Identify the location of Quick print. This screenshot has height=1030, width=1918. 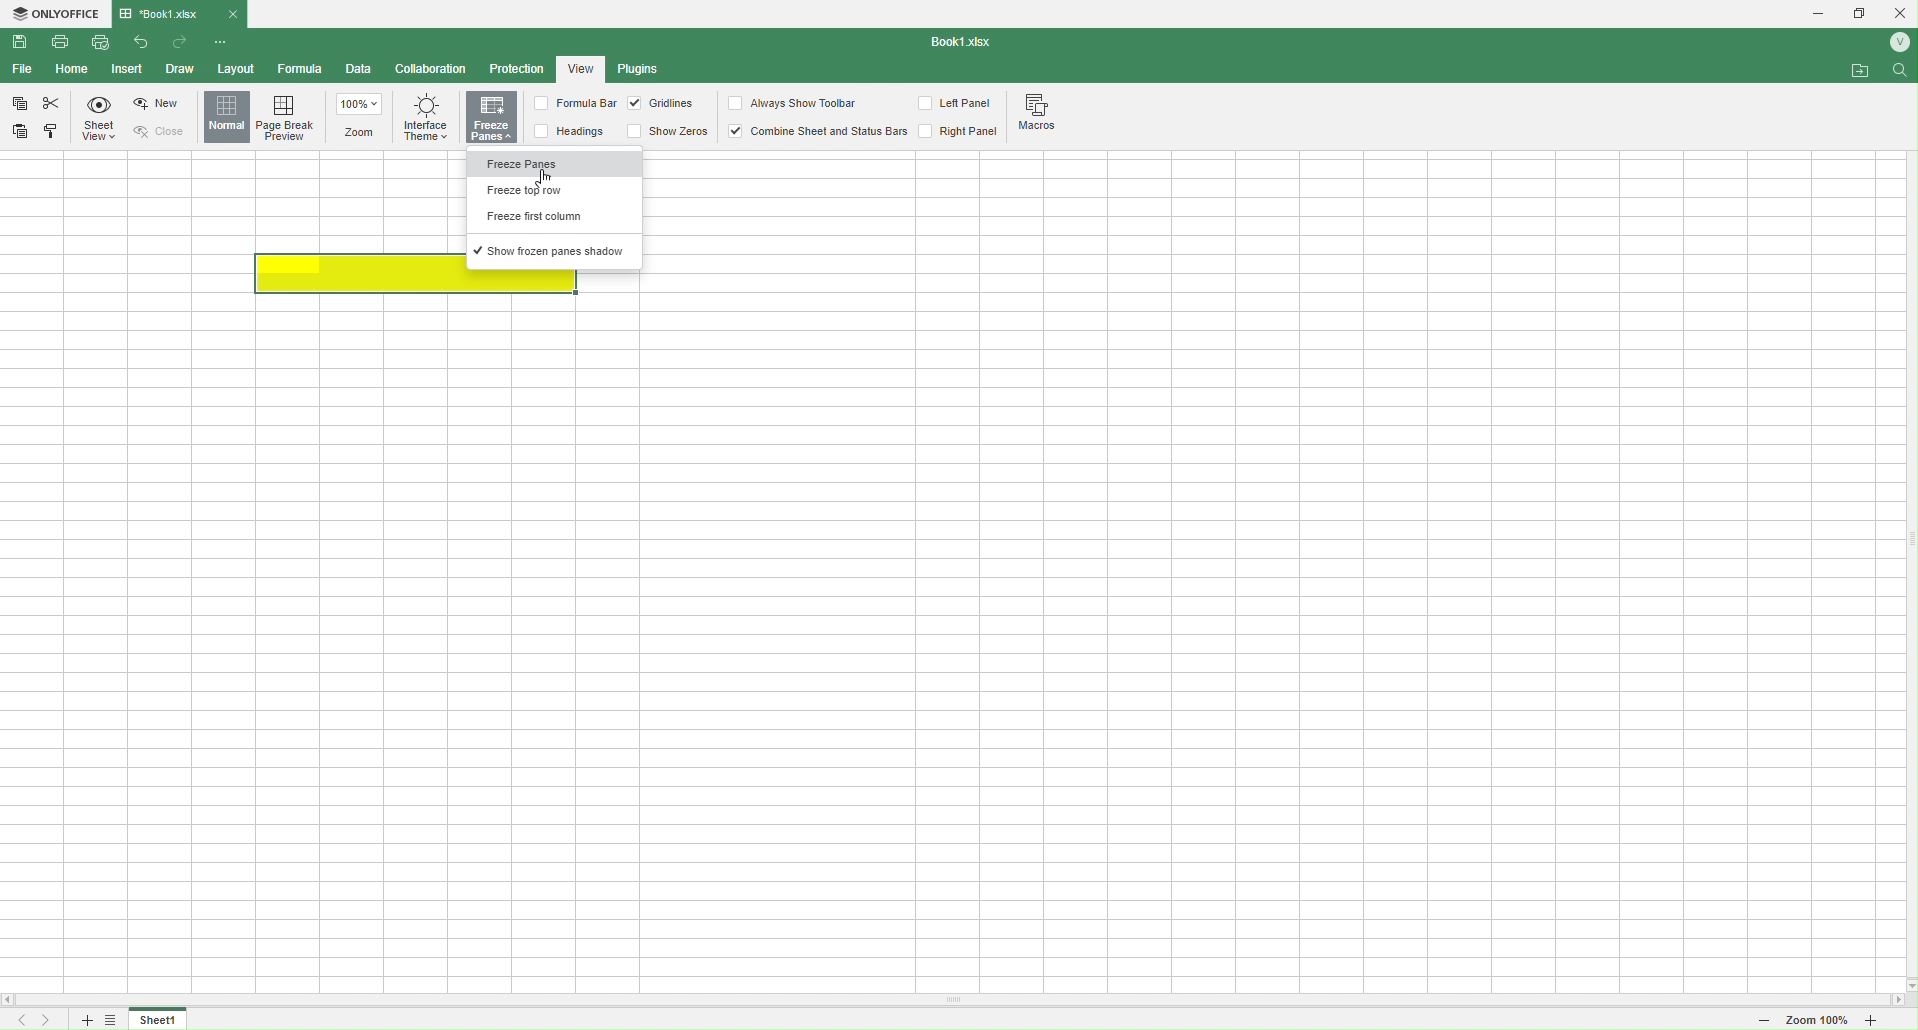
(99, 42).